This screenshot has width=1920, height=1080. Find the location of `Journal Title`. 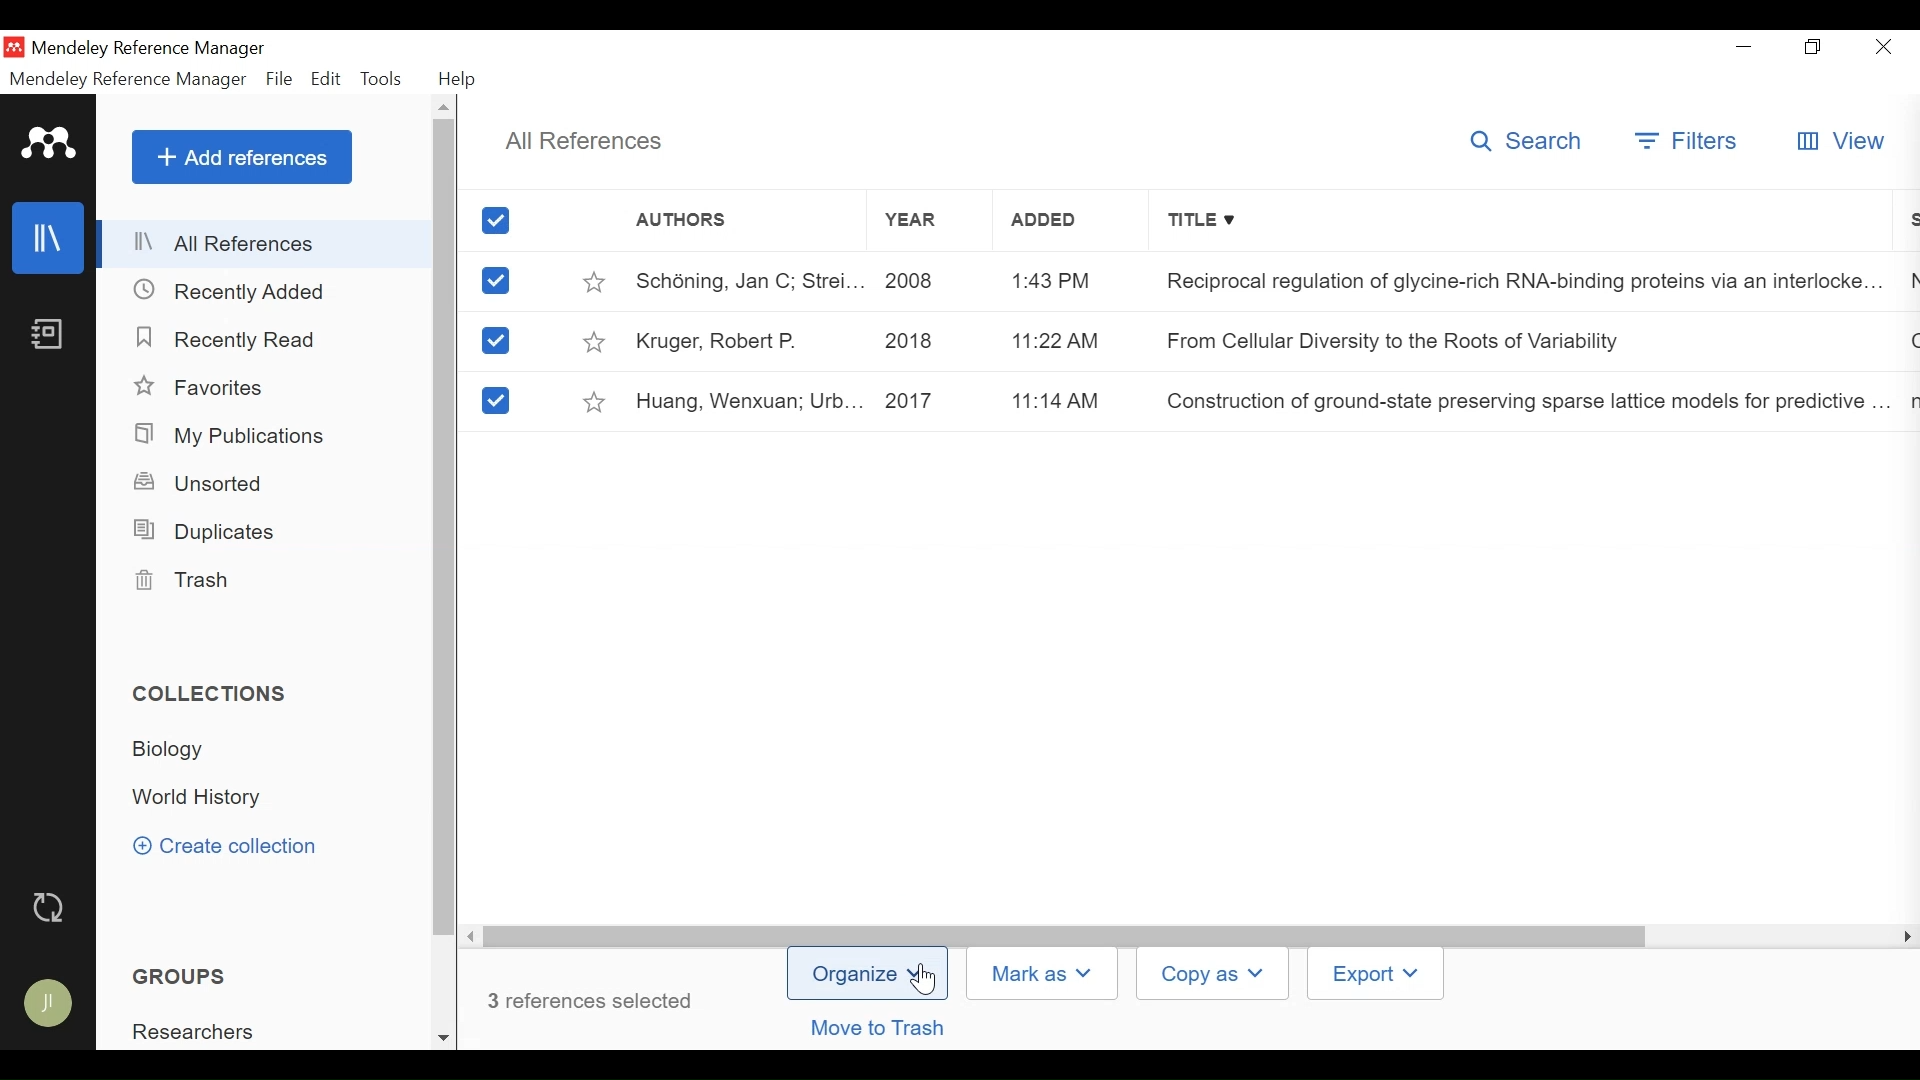

Journal Title is located at coordinates (1517, 401).